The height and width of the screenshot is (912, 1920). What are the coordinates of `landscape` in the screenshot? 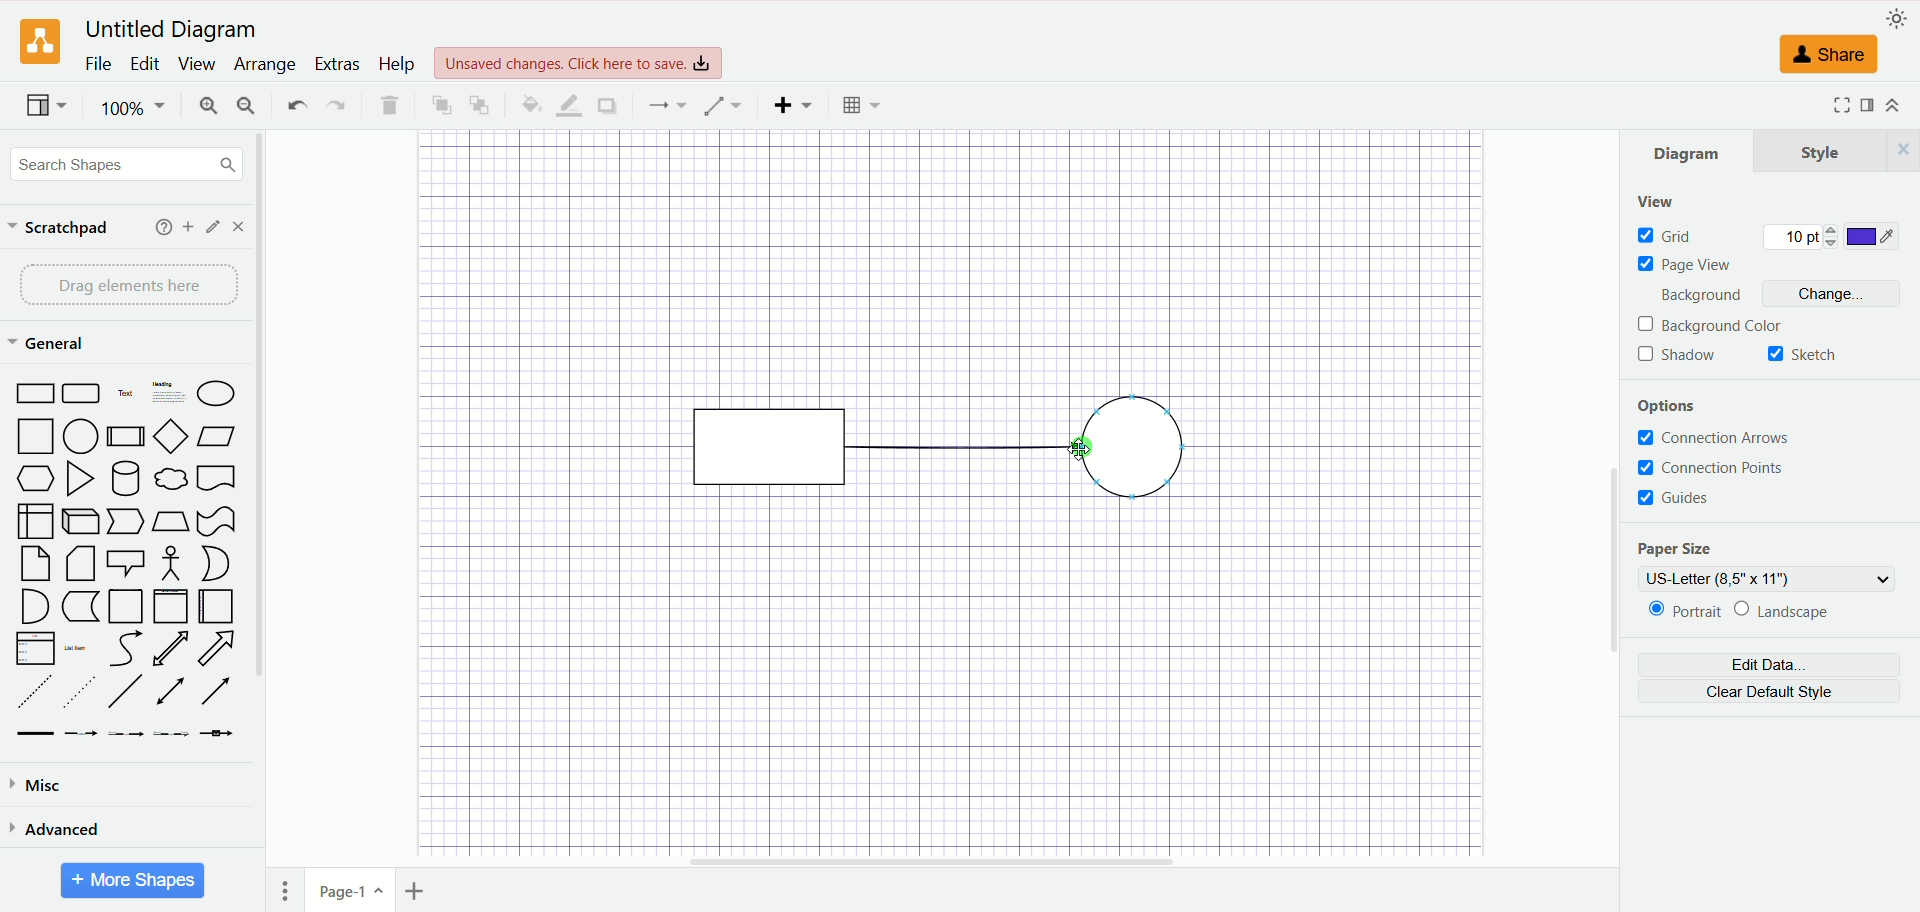 It's located at (1781, 610).